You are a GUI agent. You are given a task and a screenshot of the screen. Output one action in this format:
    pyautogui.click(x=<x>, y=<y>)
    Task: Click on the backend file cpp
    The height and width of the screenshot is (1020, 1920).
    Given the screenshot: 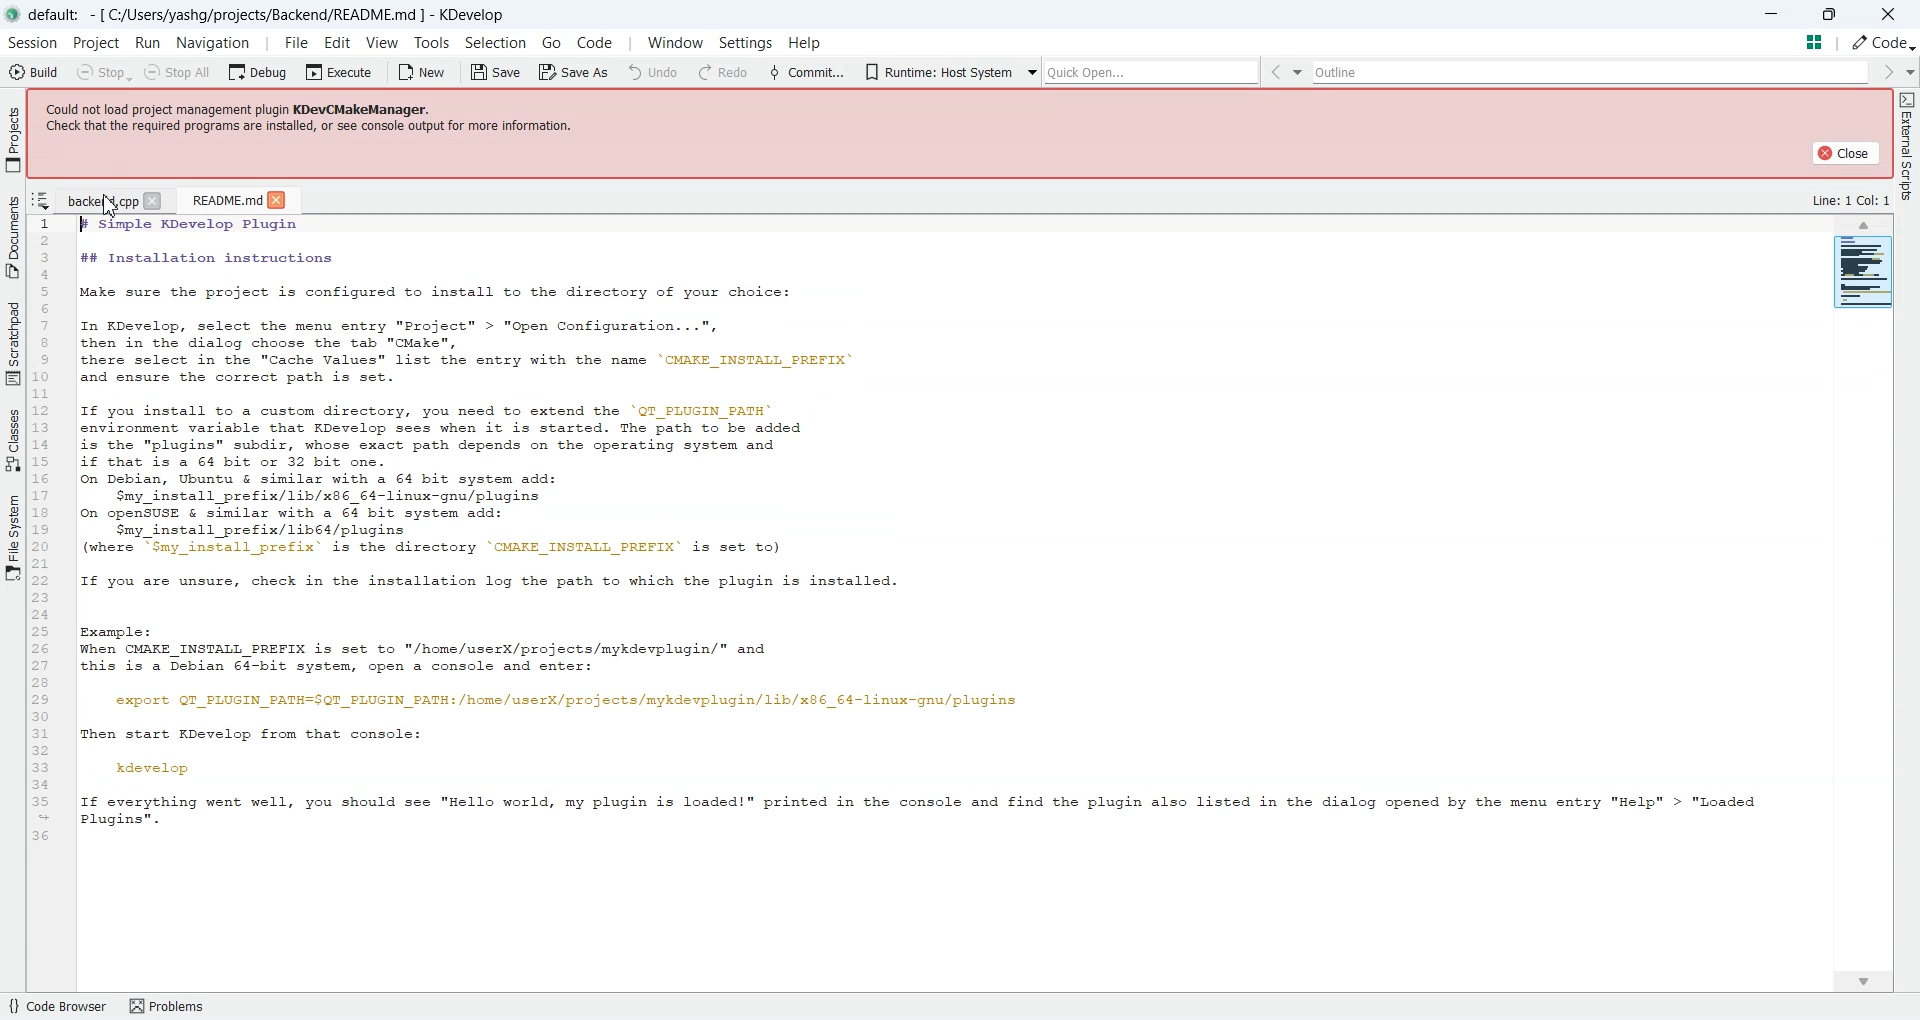 What is the action you would take?
    pyautogui.click(x=100, y=200)
    